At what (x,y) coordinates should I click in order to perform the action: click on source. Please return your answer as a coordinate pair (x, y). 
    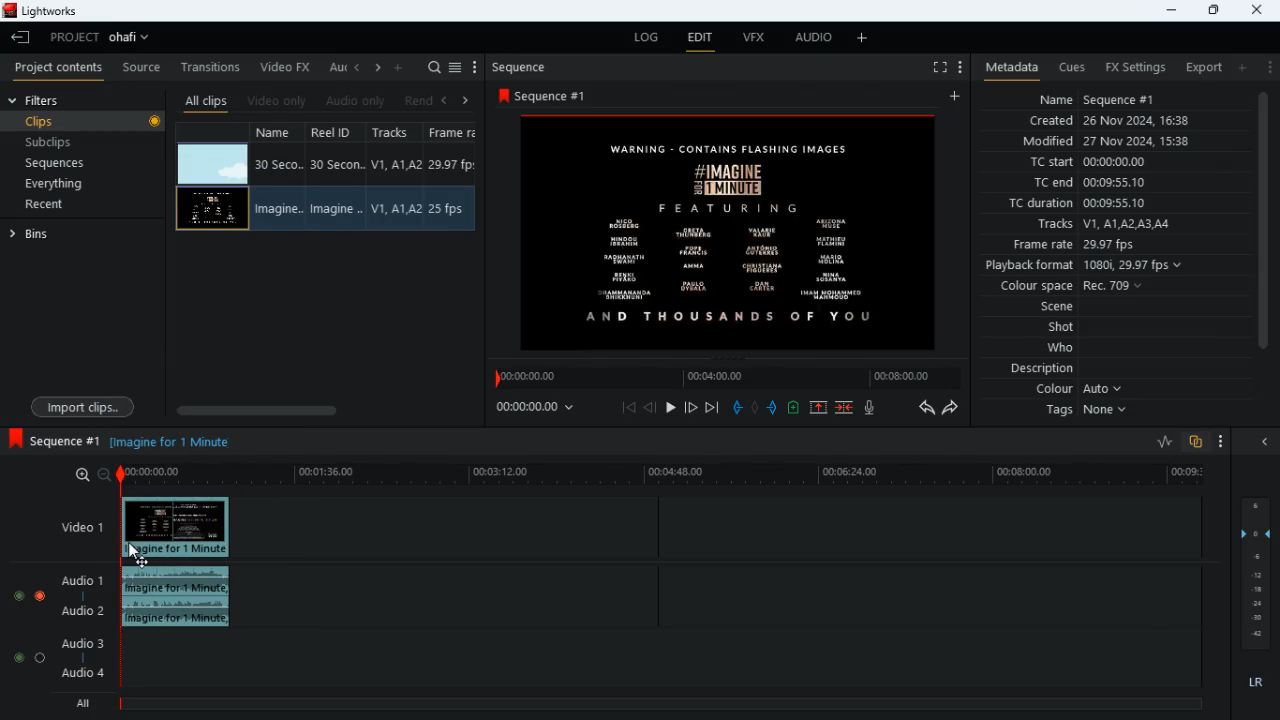
    Looking at the image, I should click on (141, 66).